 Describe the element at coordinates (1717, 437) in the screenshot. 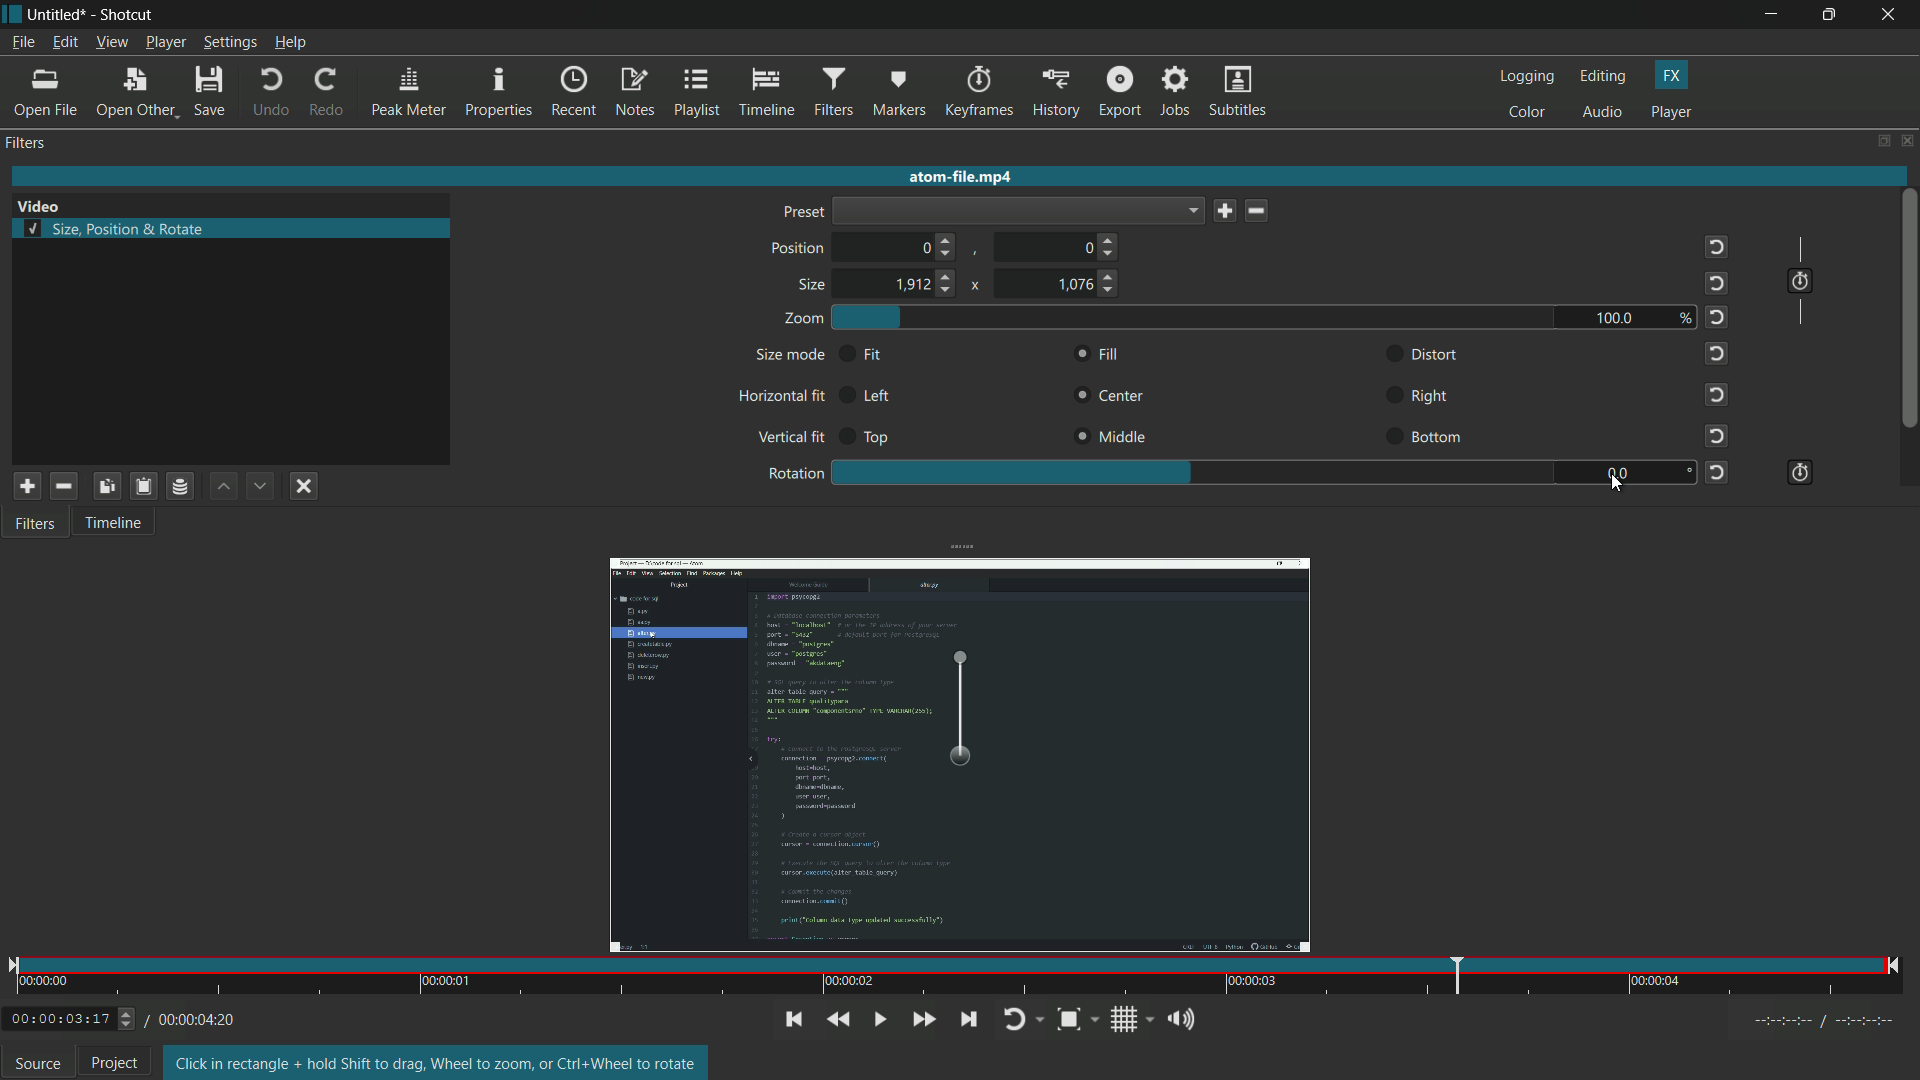

I see `` at that location.